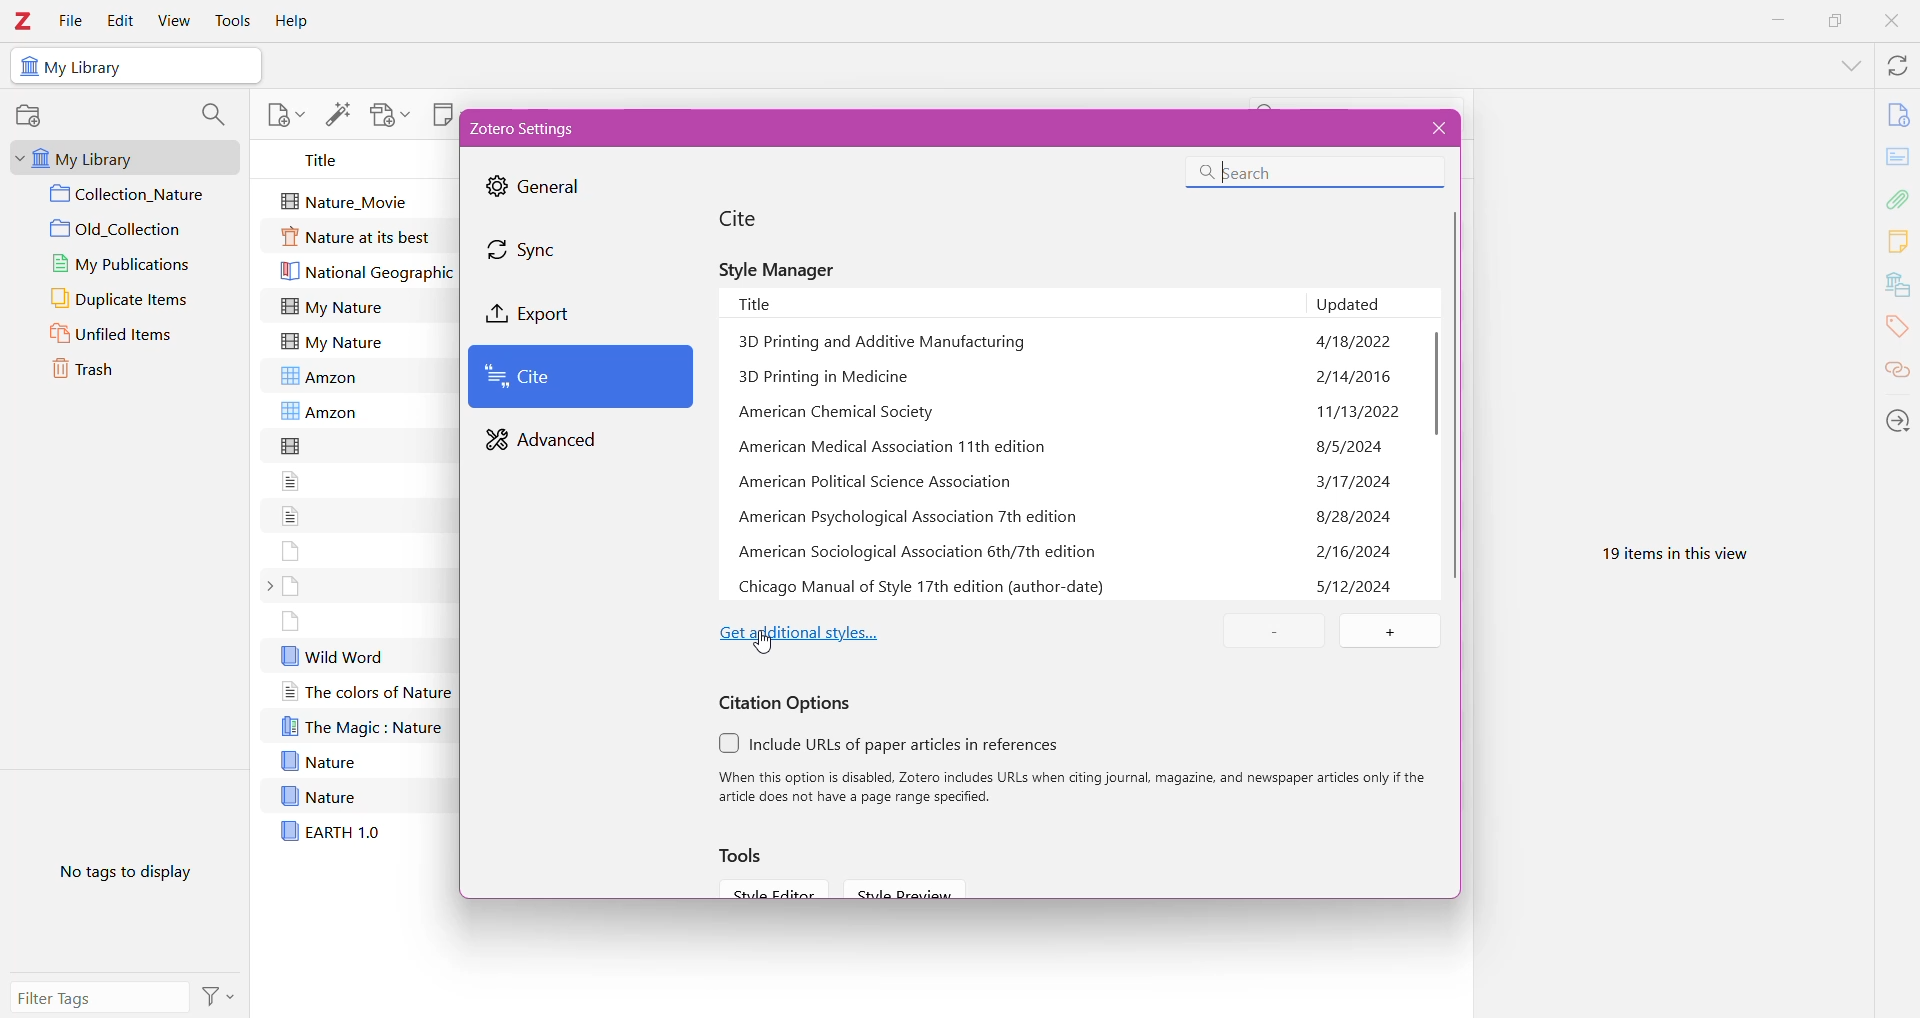 The width and height of the screenshot is (1920, 1018). I want to click on Abstract, so click(1898, 158).